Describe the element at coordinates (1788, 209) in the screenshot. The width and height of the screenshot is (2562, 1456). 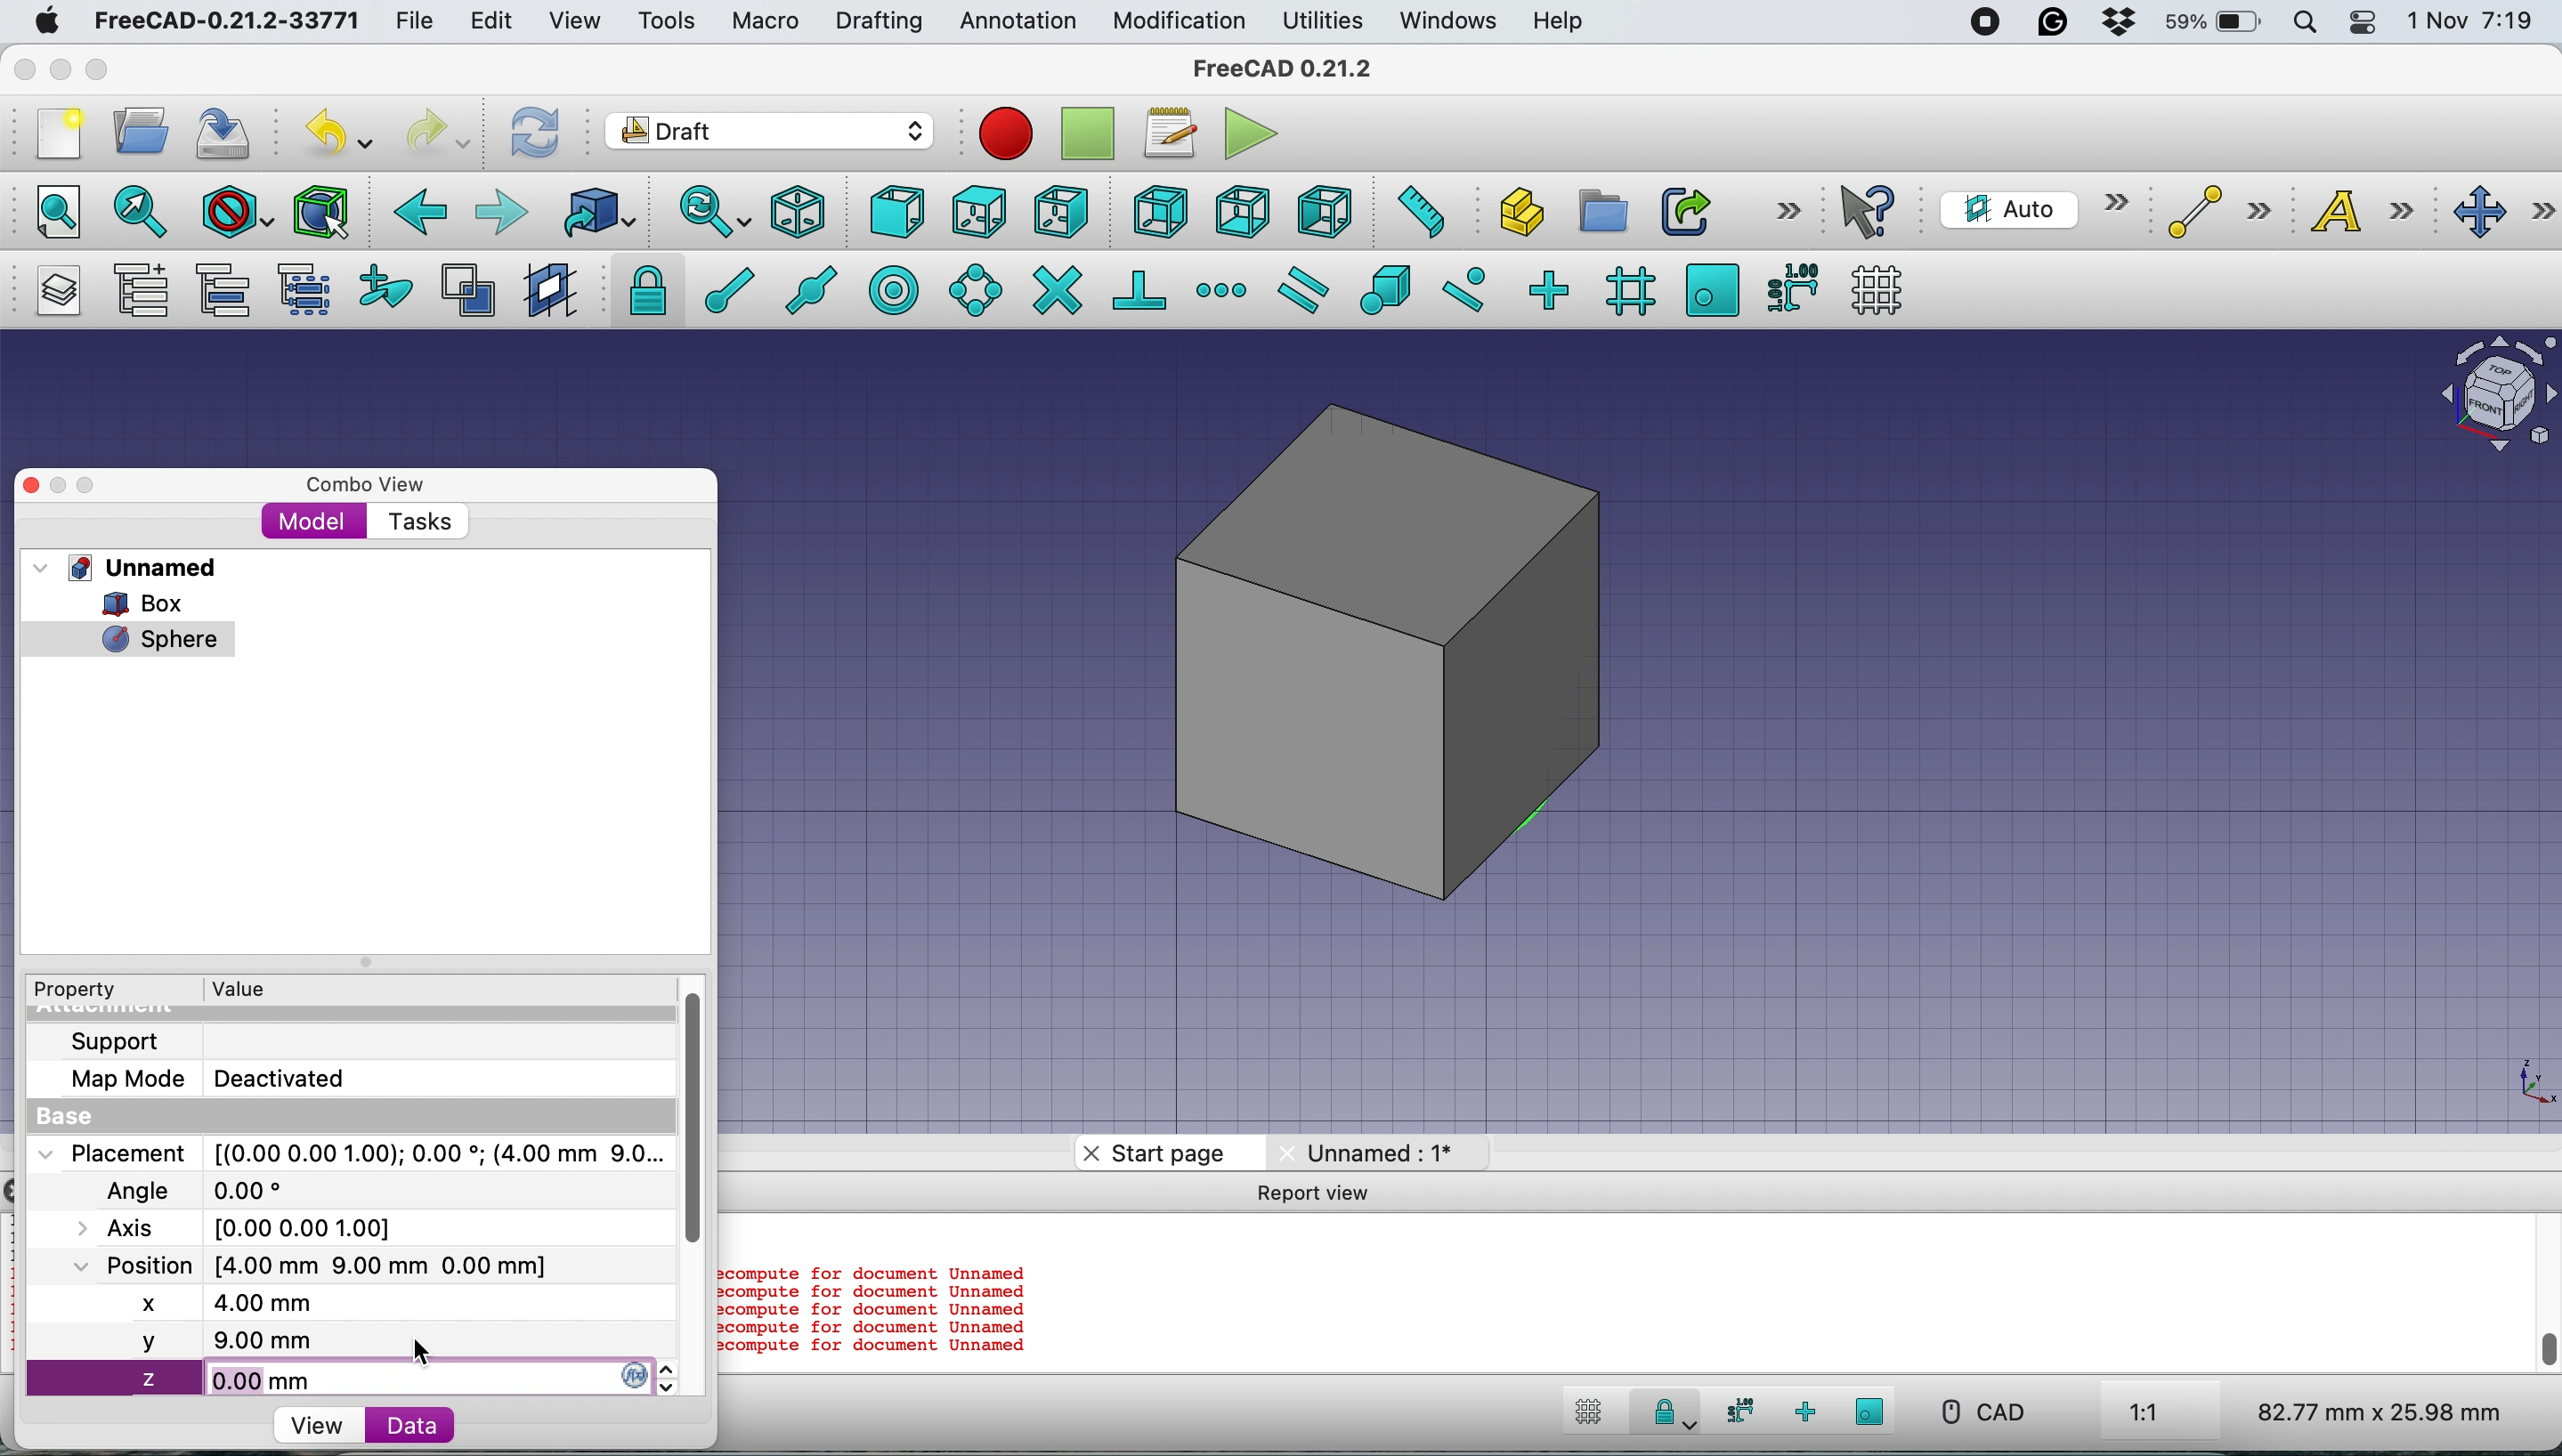
I see `more options` at that location.